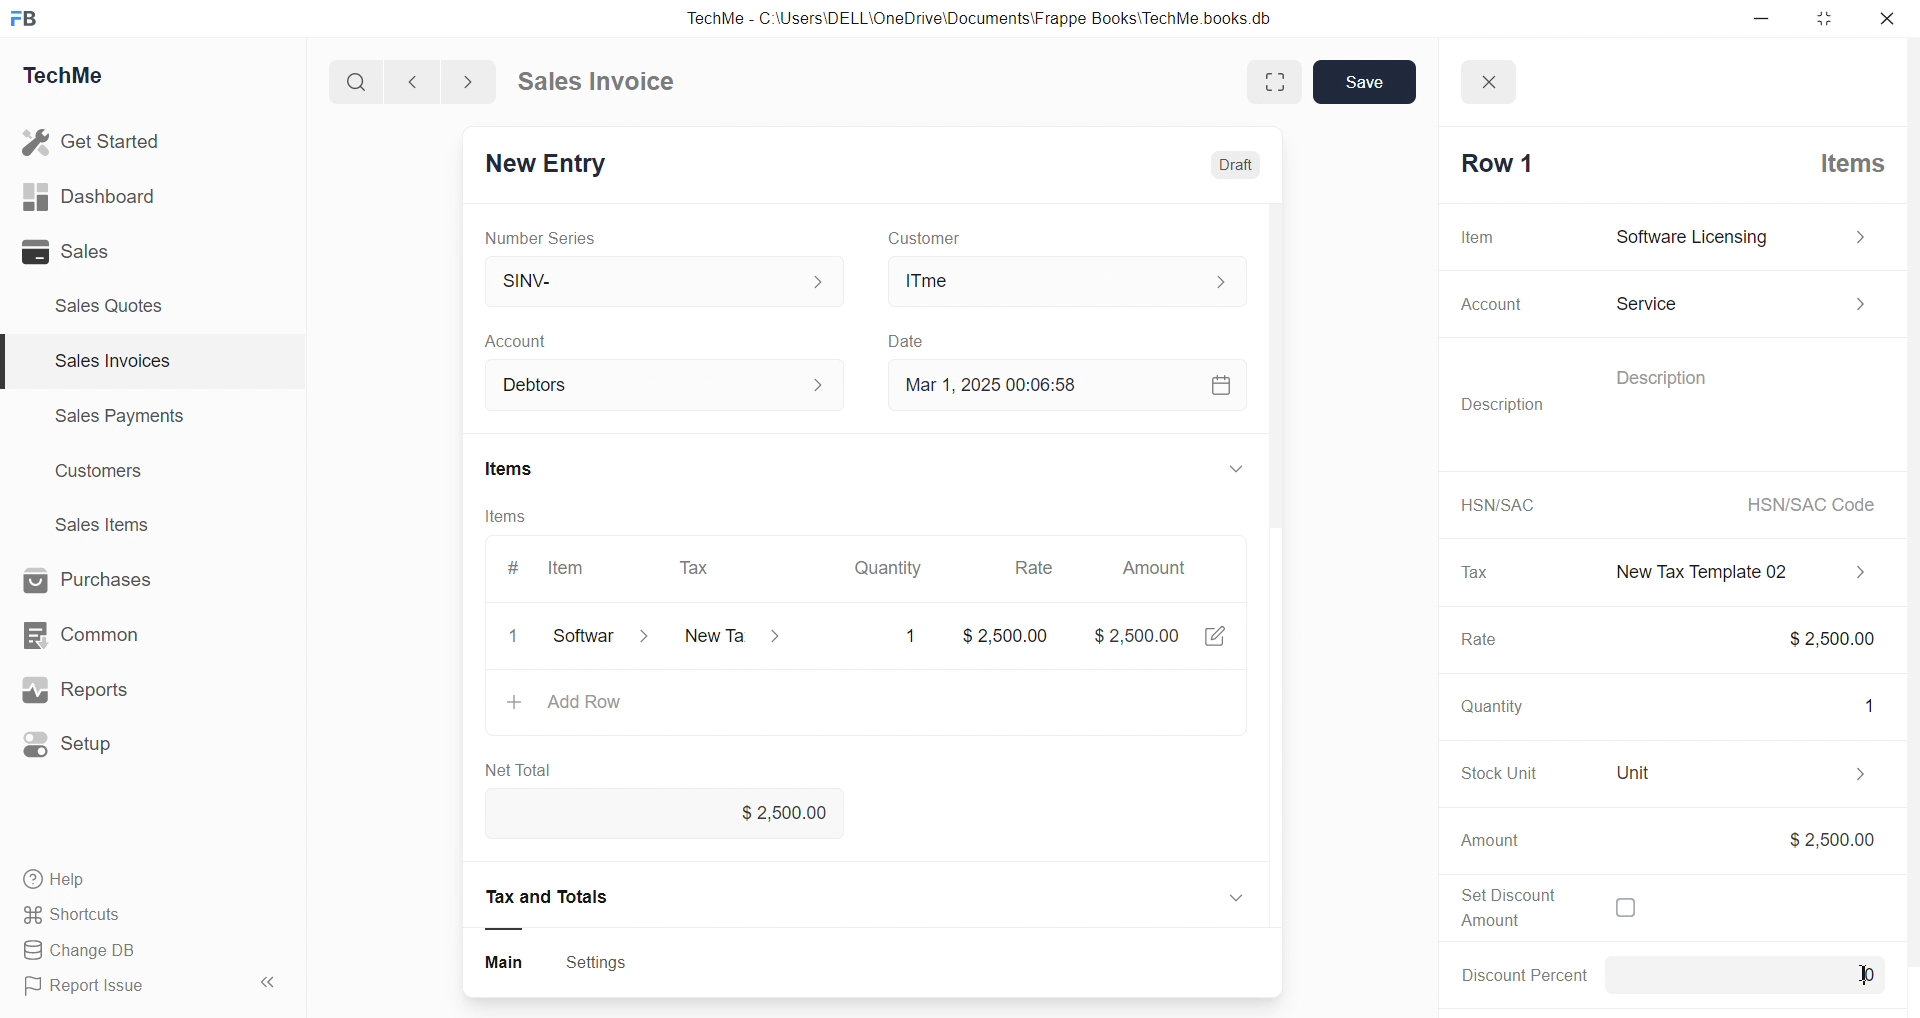 This screenshot has height=1018, width=1920. I want to click on Quantity, so click(1486, 709).